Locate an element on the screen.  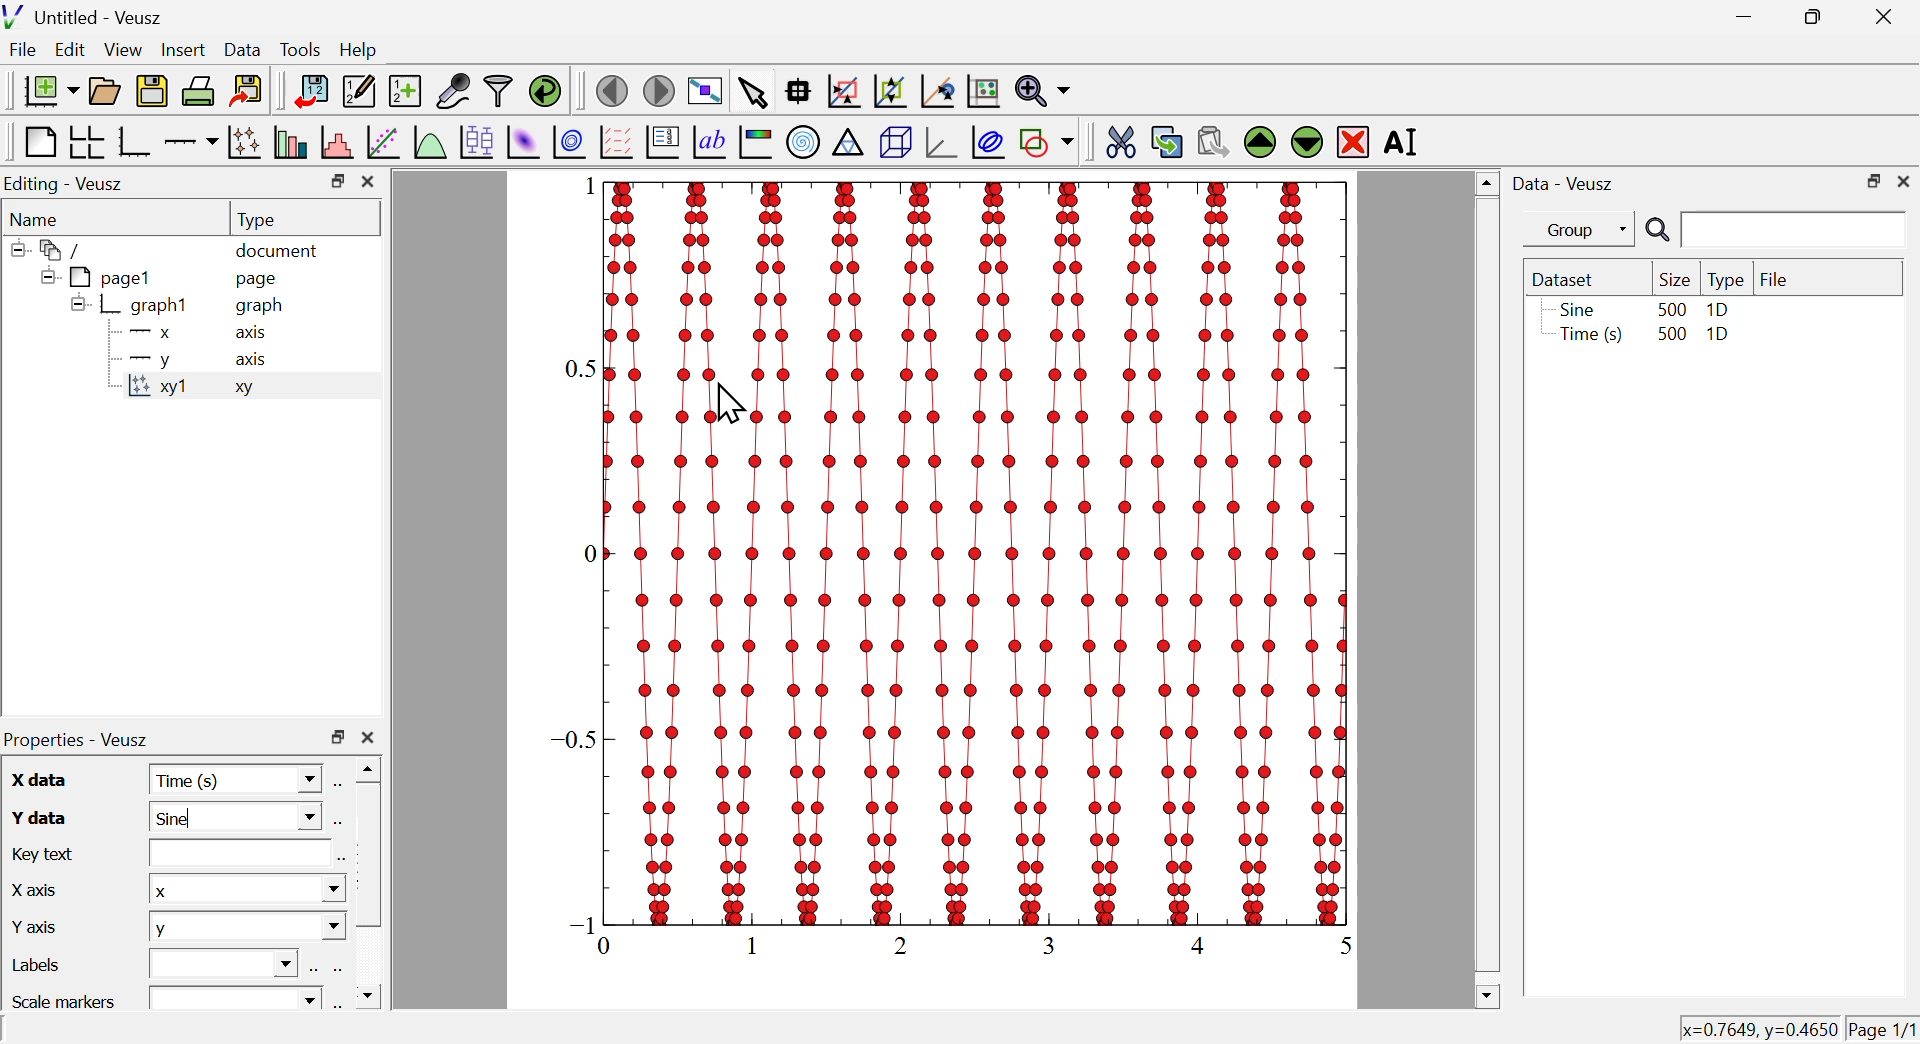
new document is located at coordinates (45, 90).